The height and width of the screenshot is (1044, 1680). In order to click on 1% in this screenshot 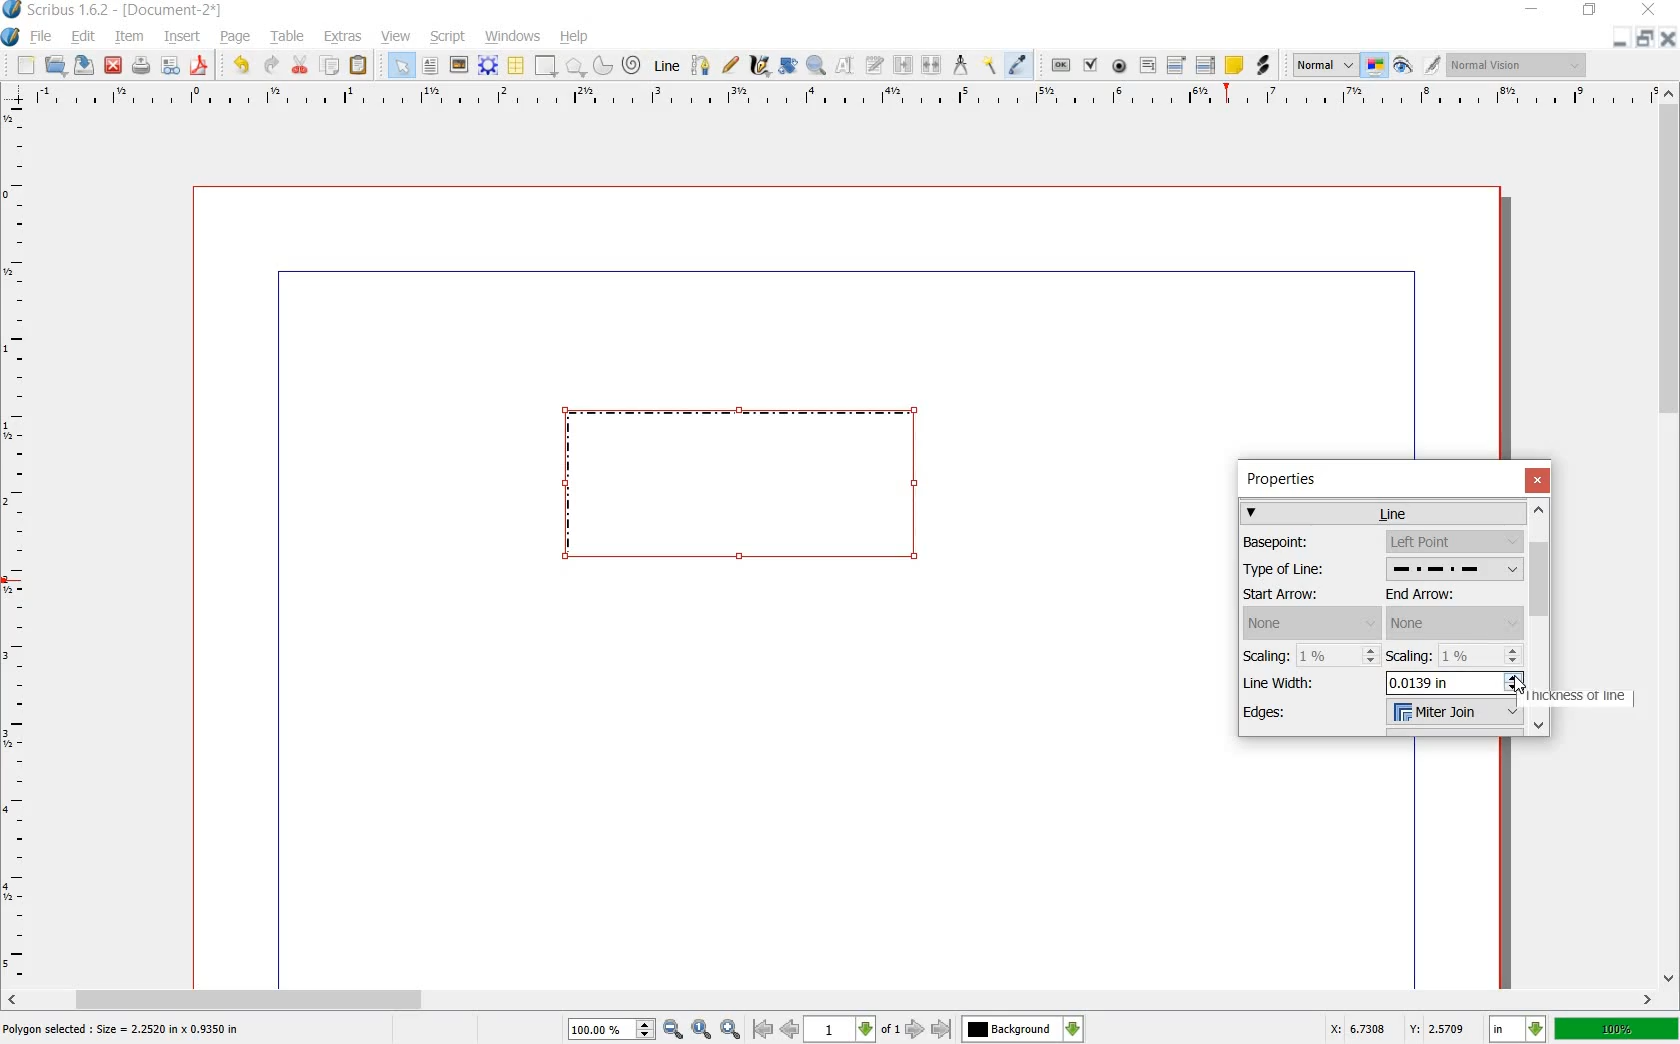, I will do `click(1340, 655)`.